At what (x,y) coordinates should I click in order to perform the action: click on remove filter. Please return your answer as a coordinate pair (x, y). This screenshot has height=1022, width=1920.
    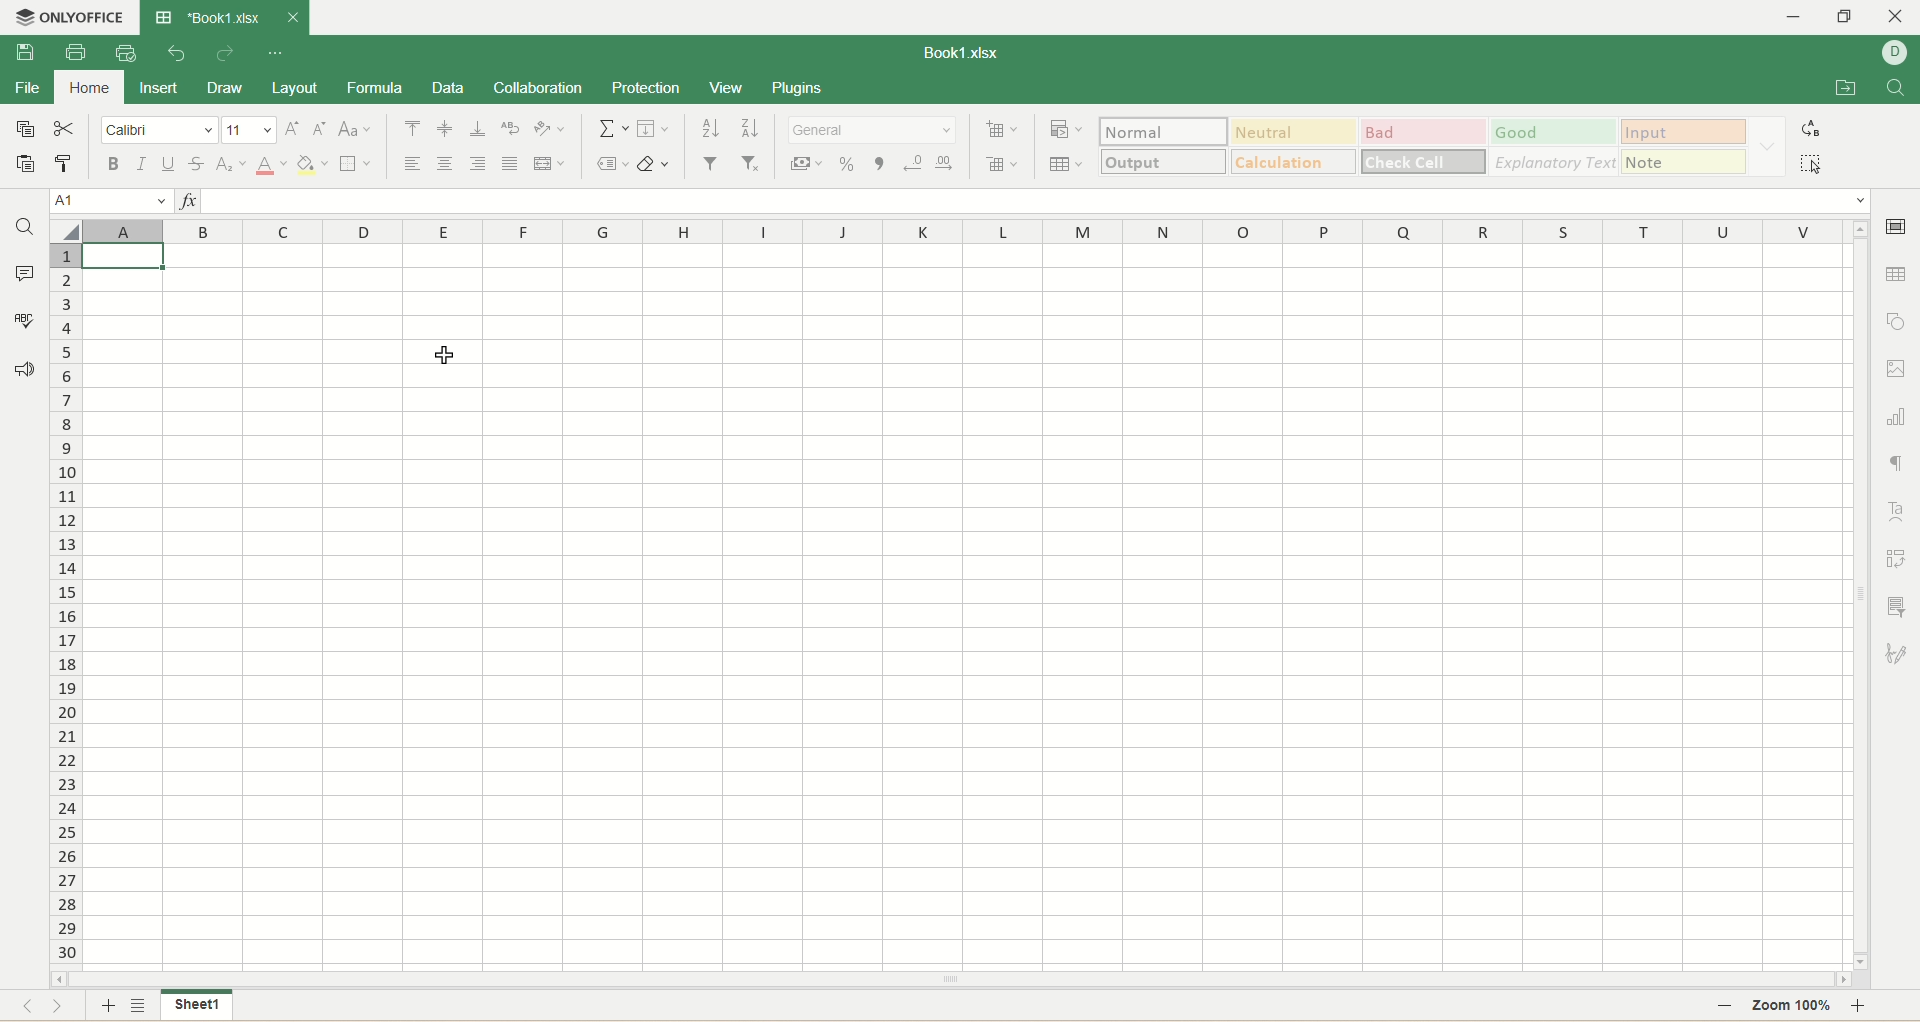
    Looking at the image, I should click on (754, 162).